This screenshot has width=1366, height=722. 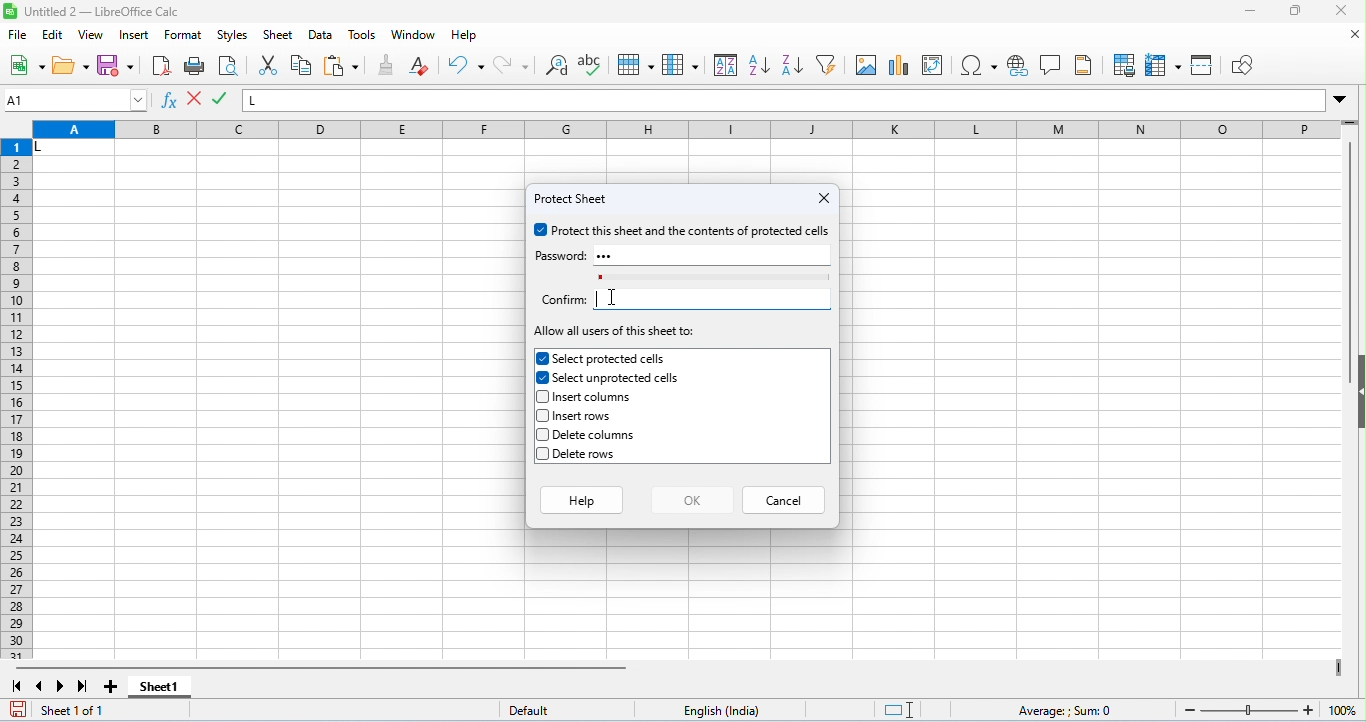 I want to click on data, so click(x=323, y=36).